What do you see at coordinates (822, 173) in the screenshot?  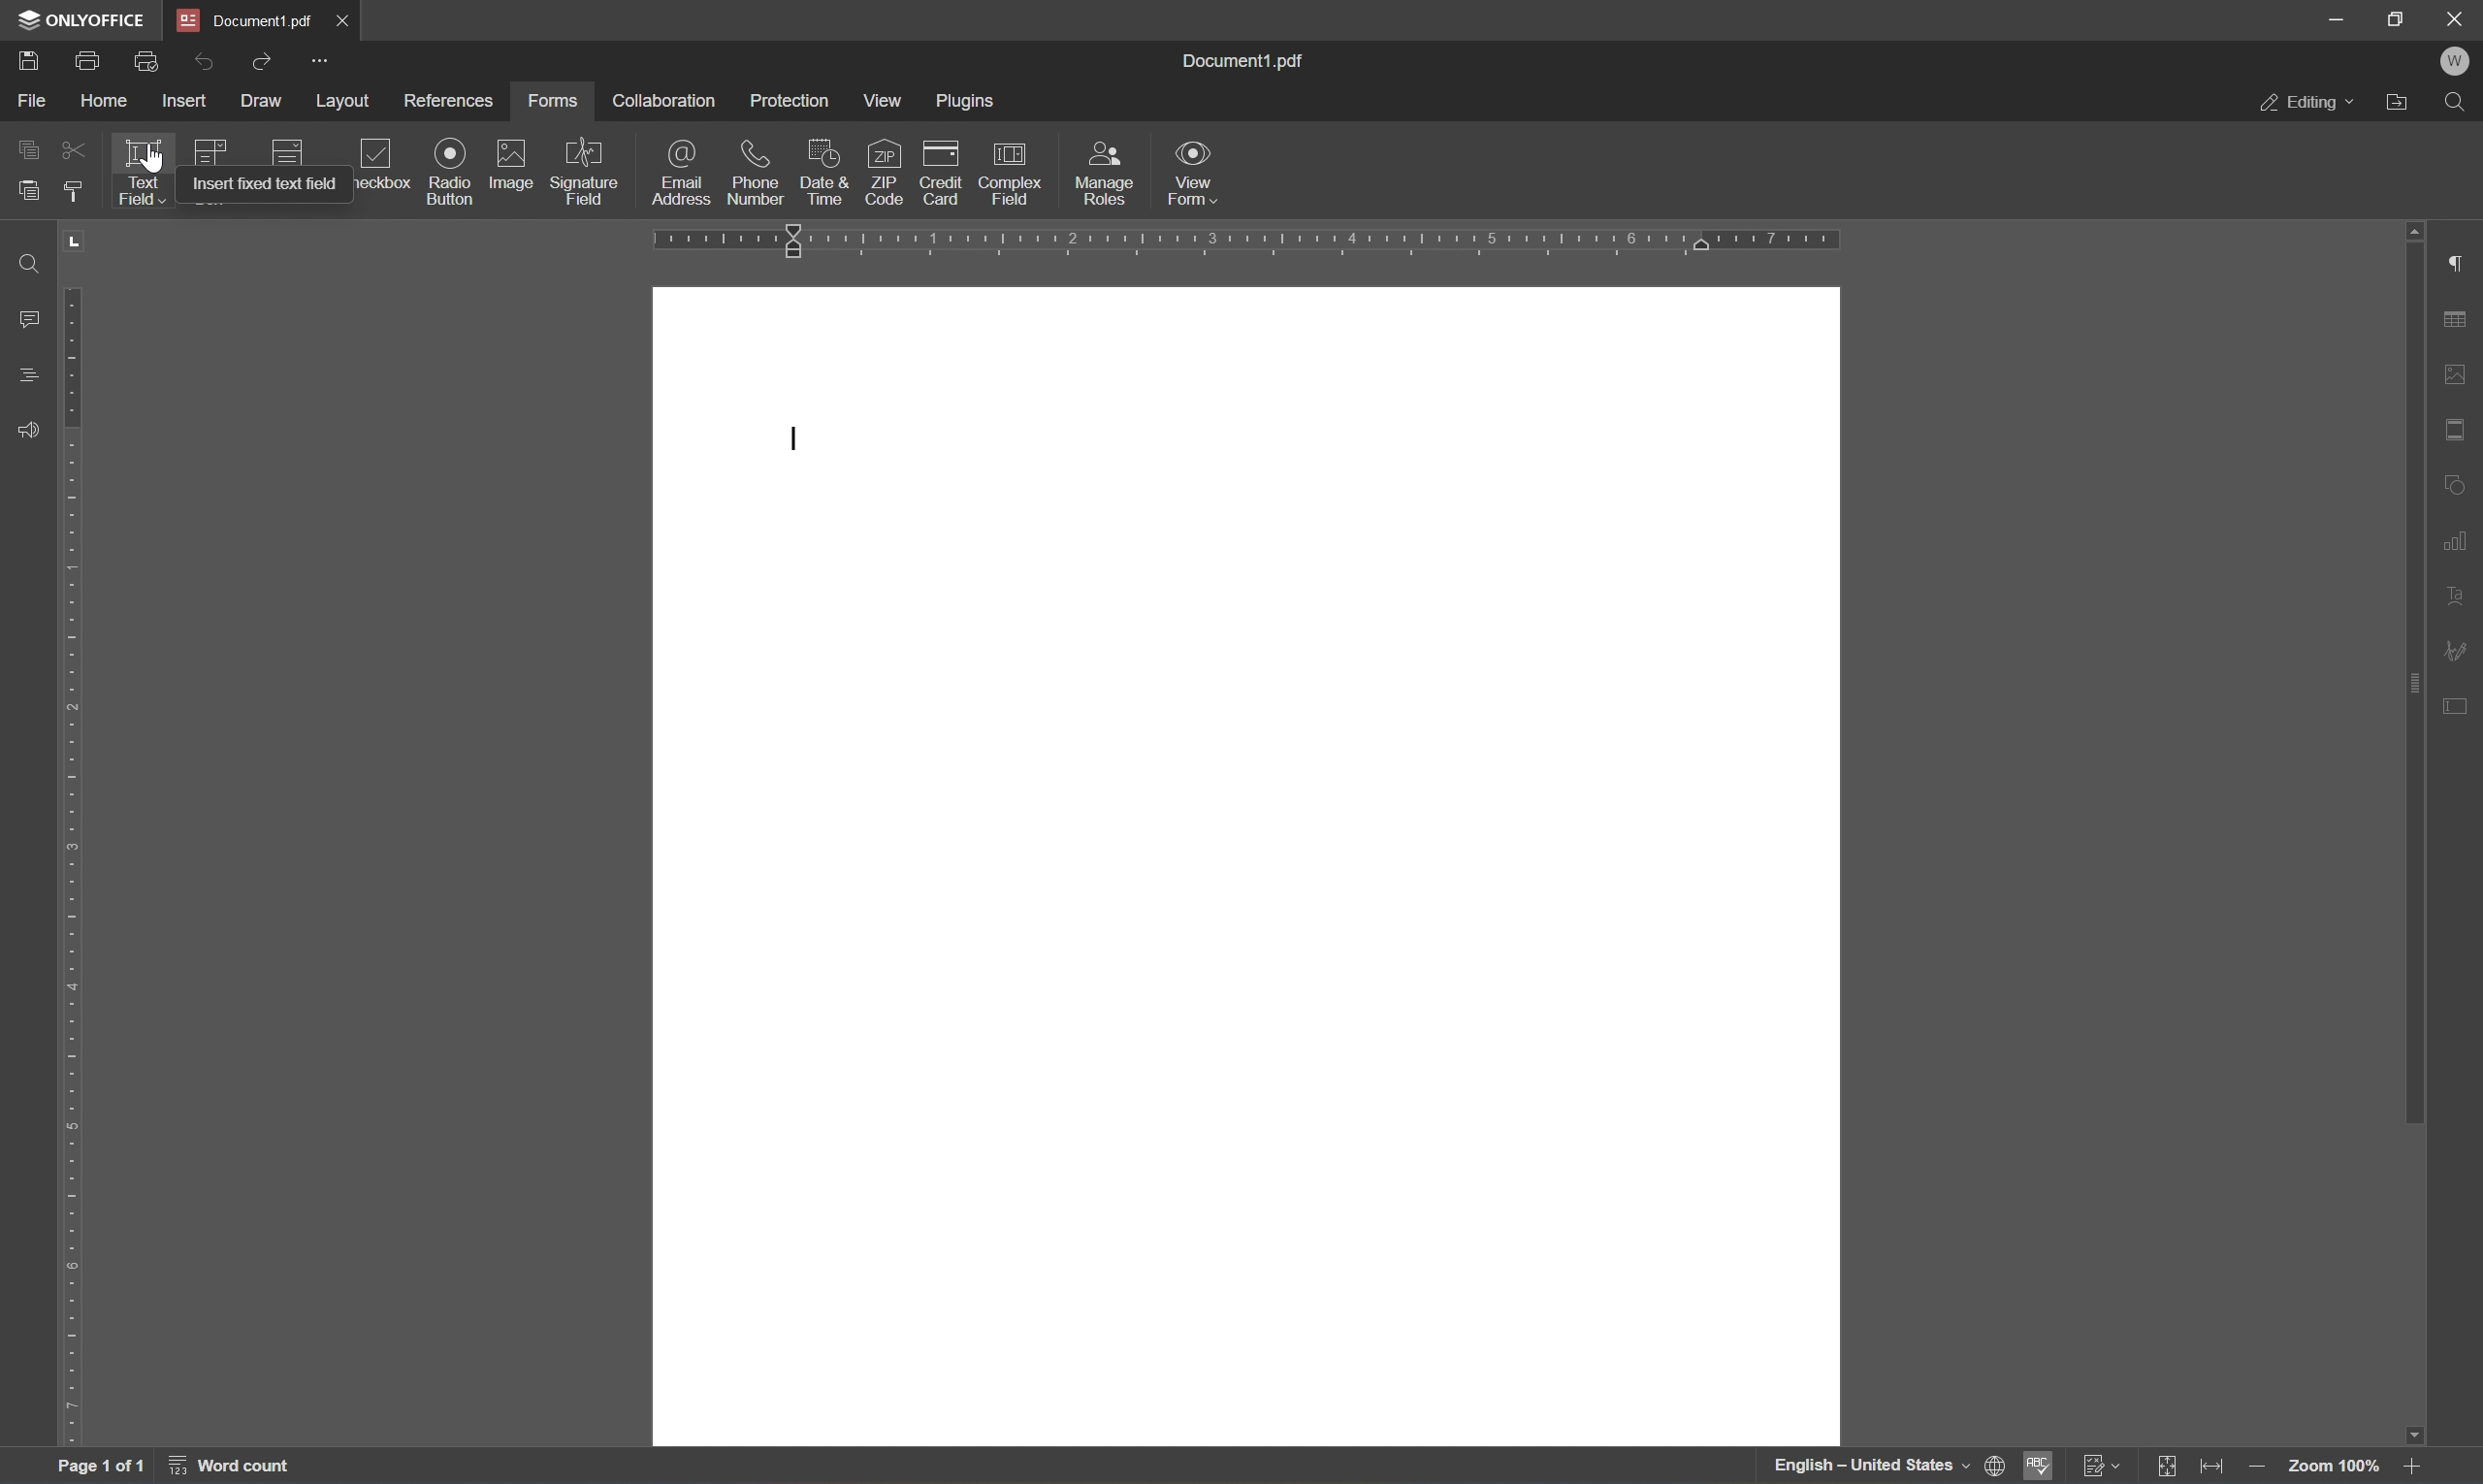 I see `date and time` at bounding box center [822, 173].